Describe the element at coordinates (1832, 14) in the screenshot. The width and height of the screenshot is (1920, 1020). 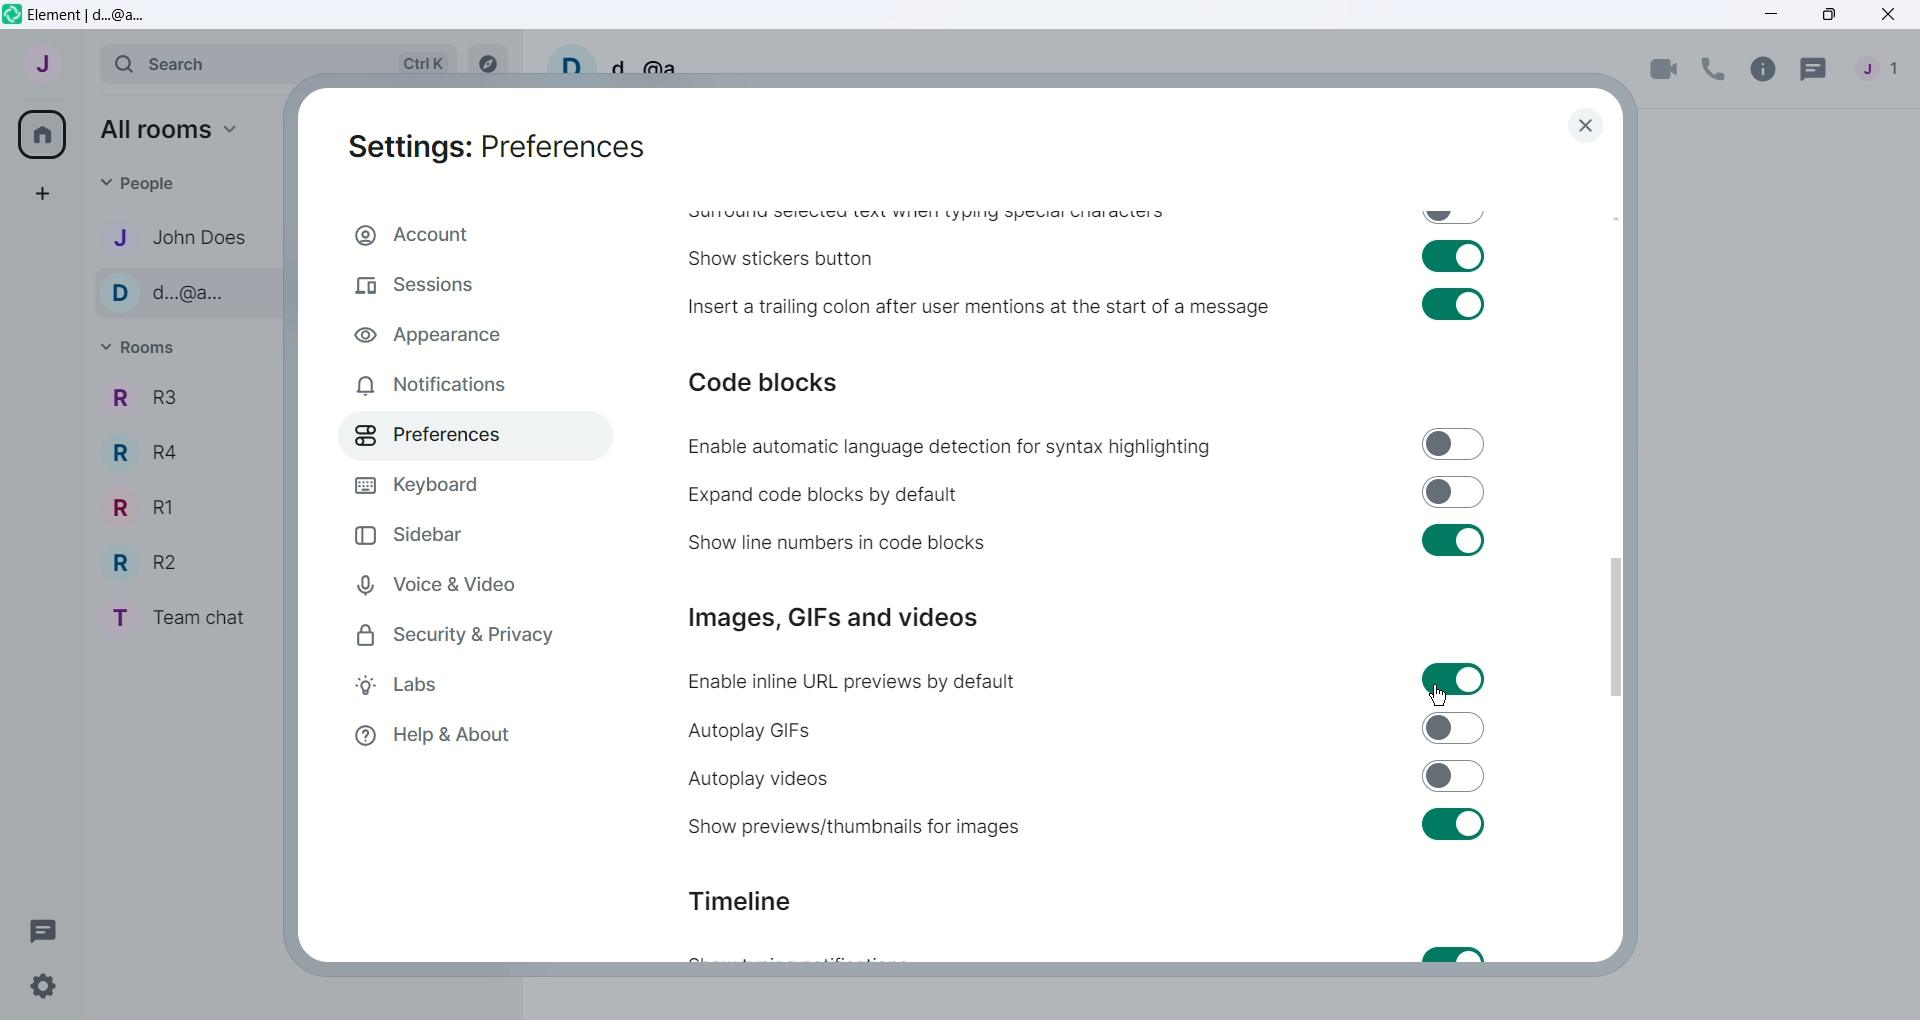
I see `Maximize` at that location.